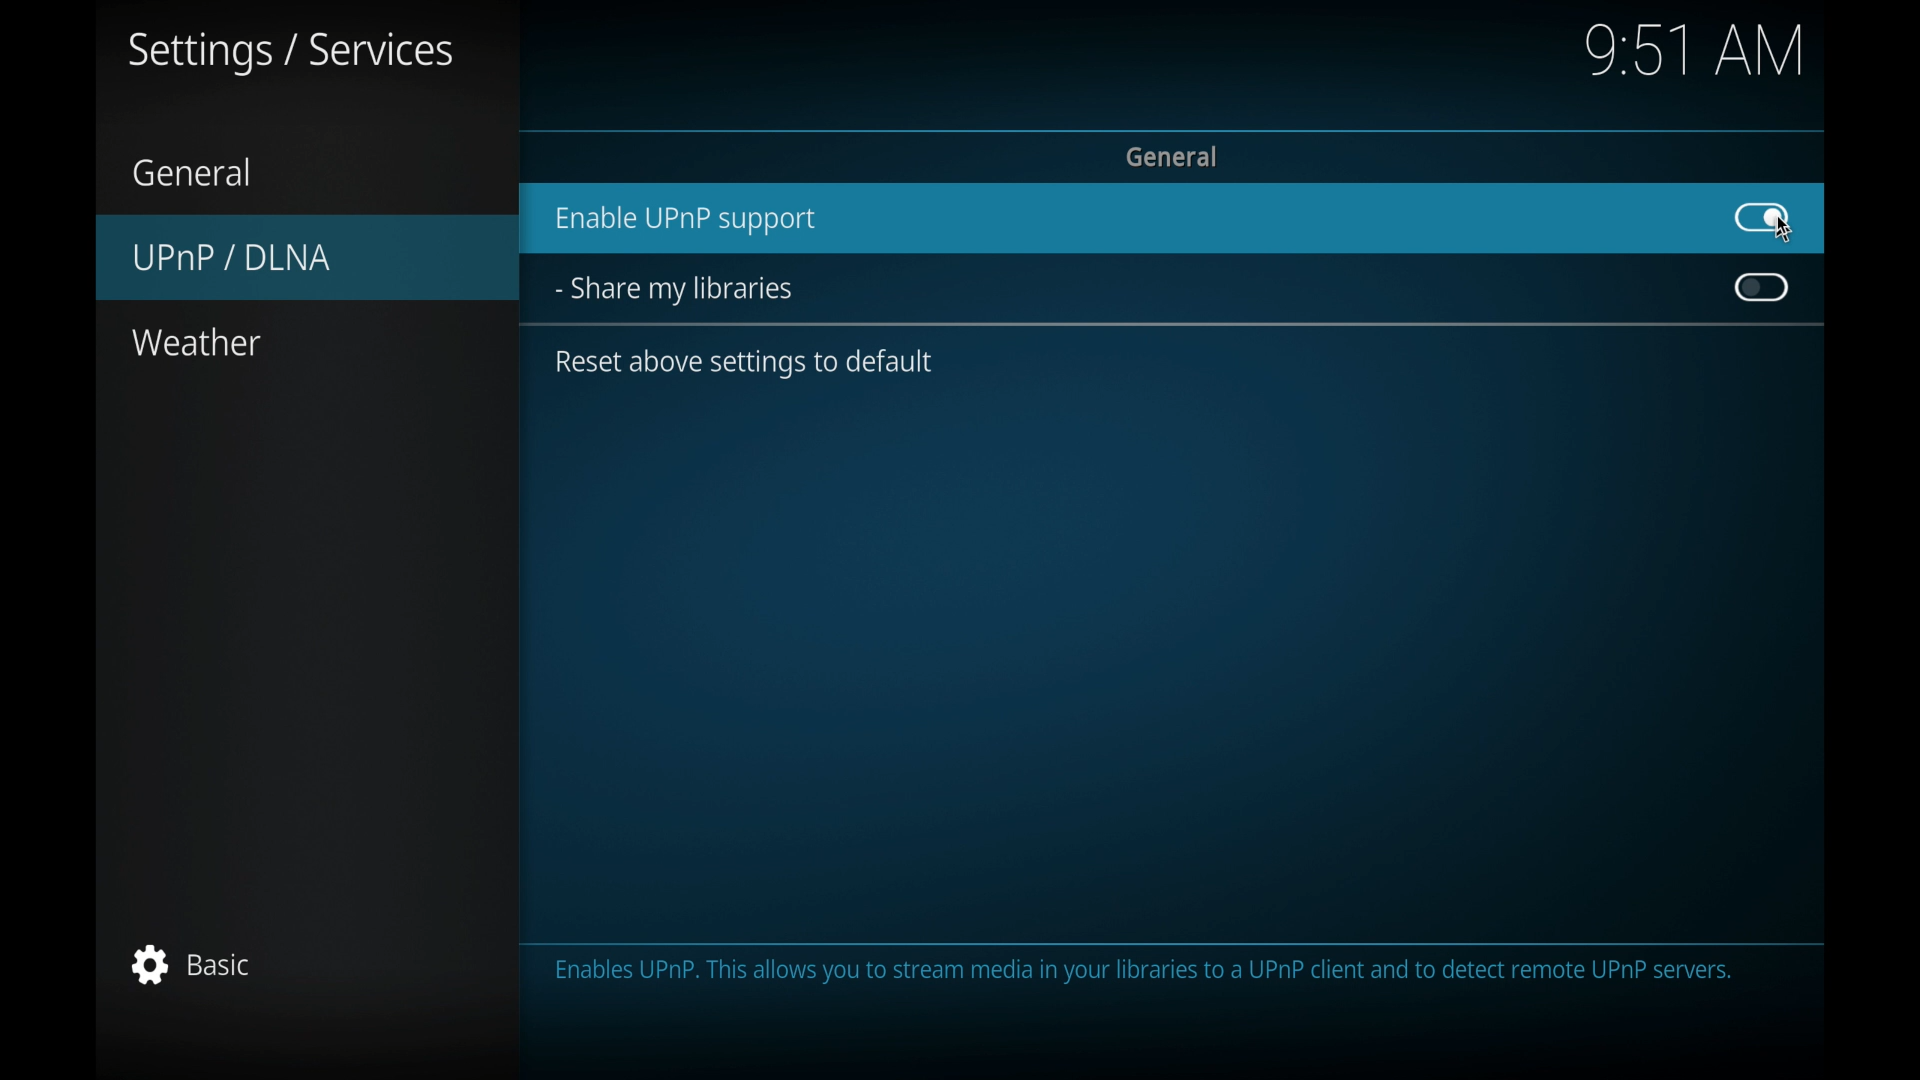 This screenshot has height=1080, width=1920. What do you see at coordinates (692, 219) in the screenshot?
I see `enable UPnPsupport` at bounding box center [692, 219].